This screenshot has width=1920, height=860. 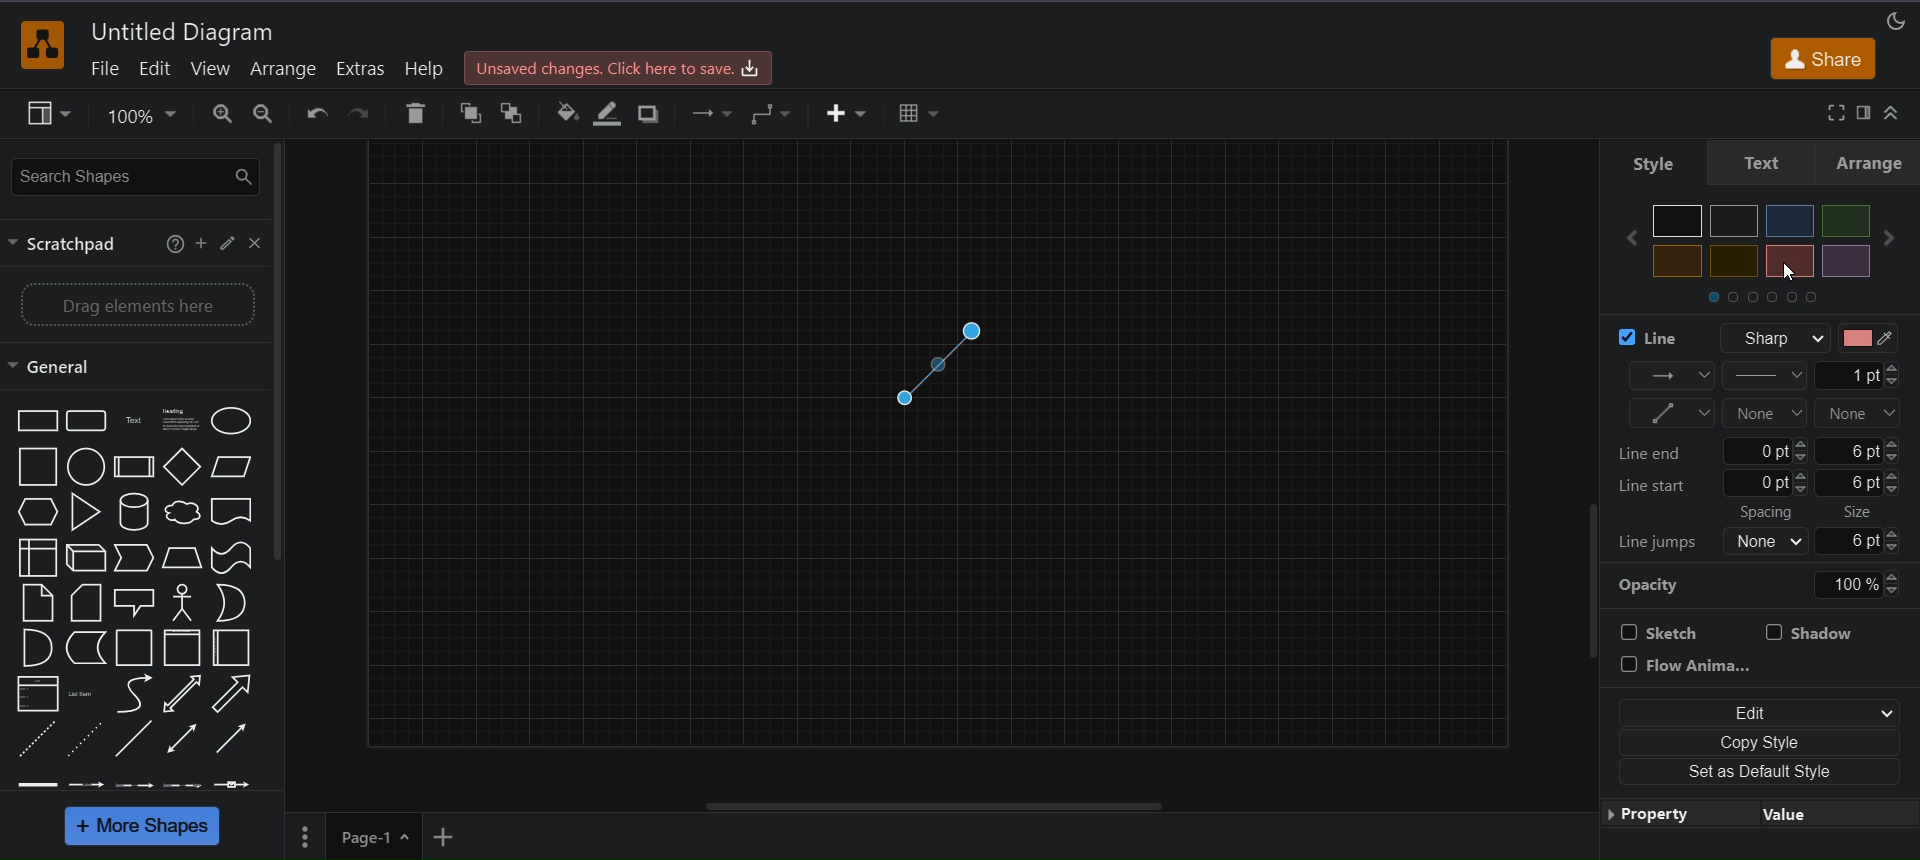 I want to click on waypoints, so click(x=1671, y=414).